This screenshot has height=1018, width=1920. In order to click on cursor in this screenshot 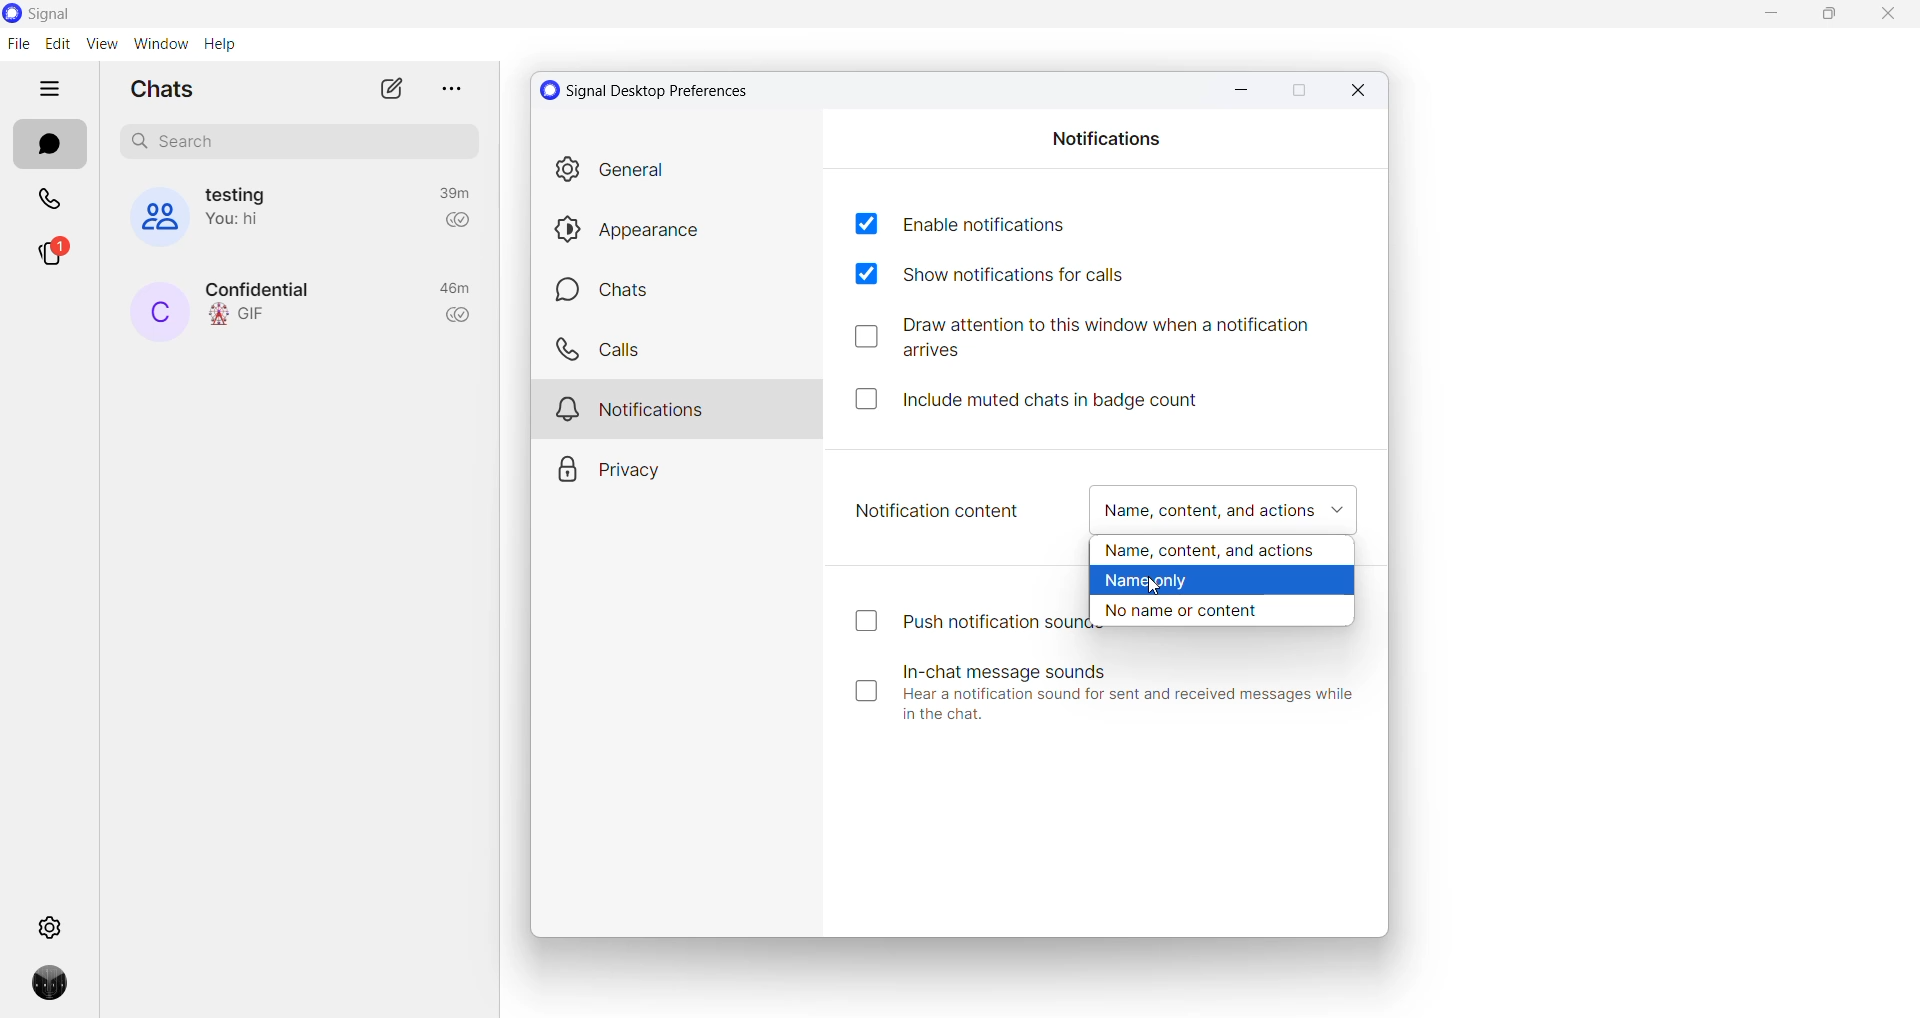, I will do `click(1148, 585)`.